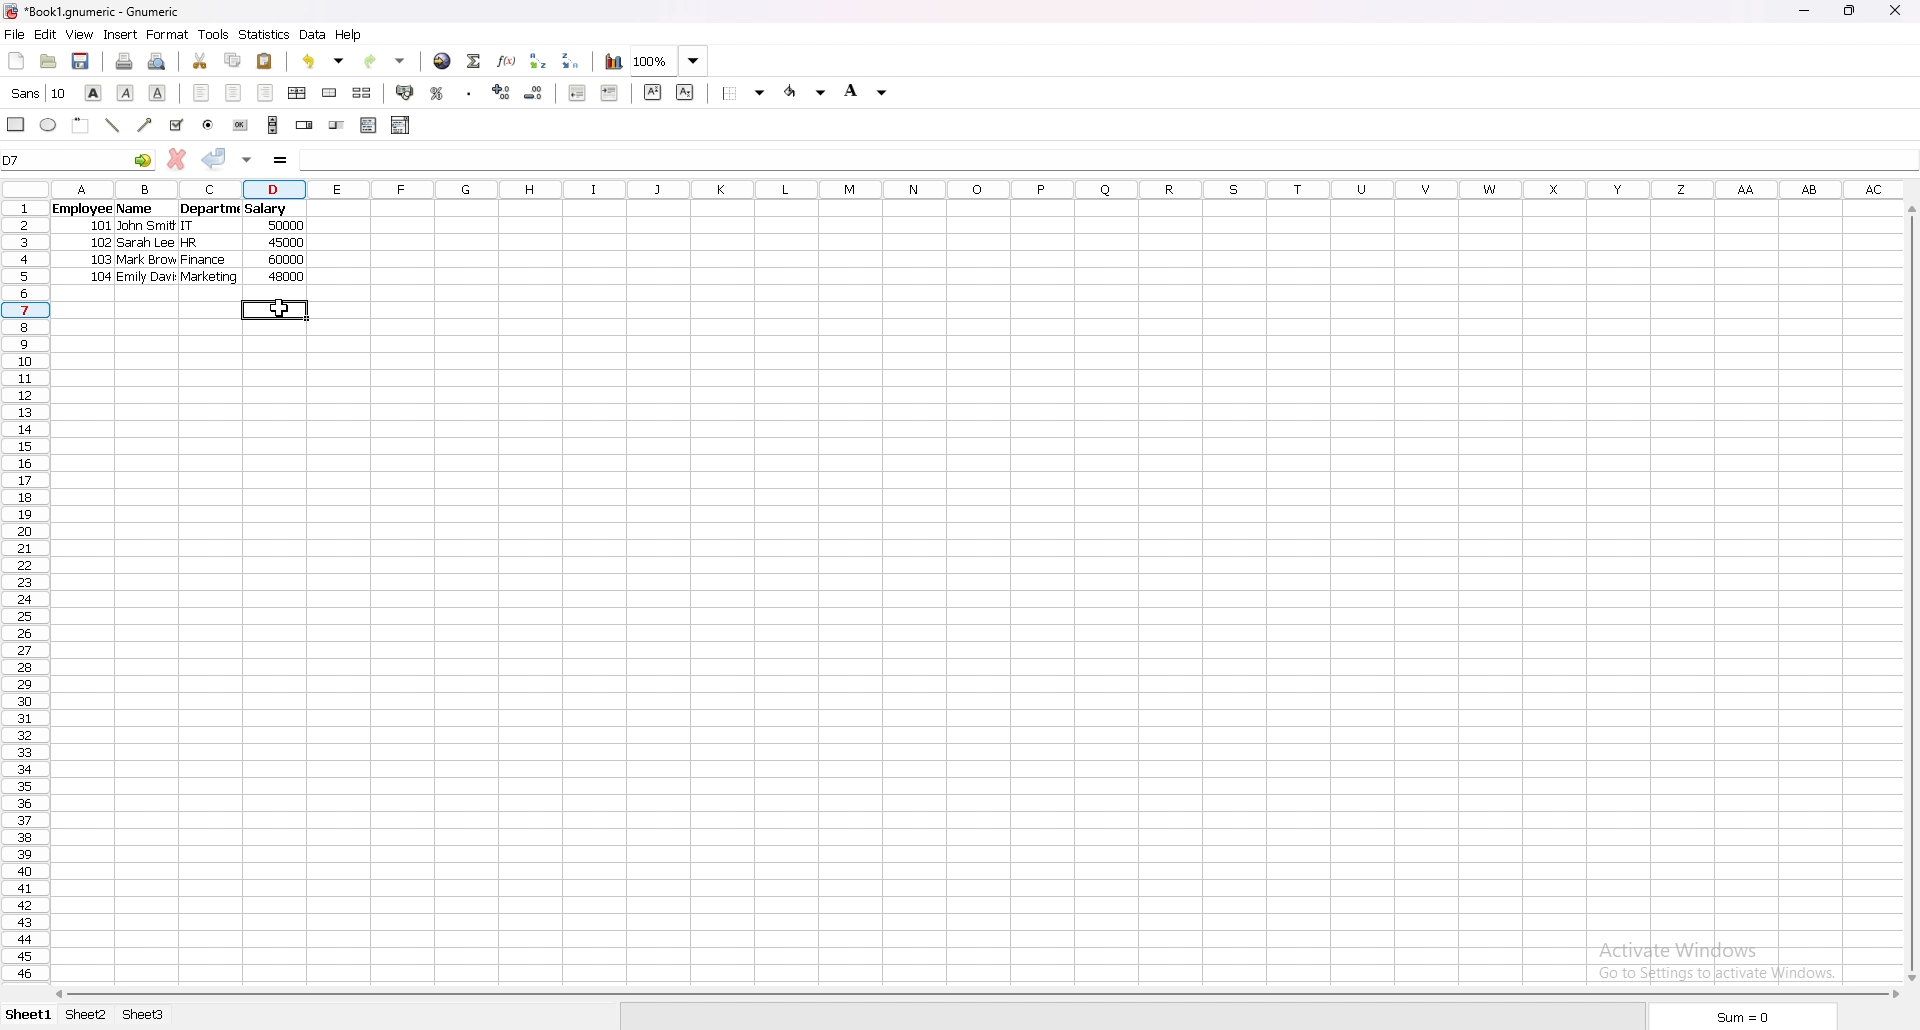 The image size is (1920, 1030). What do you see at coordinates (313, 35) in the screenshot?
I see `data` at bounding box center [313, 35].